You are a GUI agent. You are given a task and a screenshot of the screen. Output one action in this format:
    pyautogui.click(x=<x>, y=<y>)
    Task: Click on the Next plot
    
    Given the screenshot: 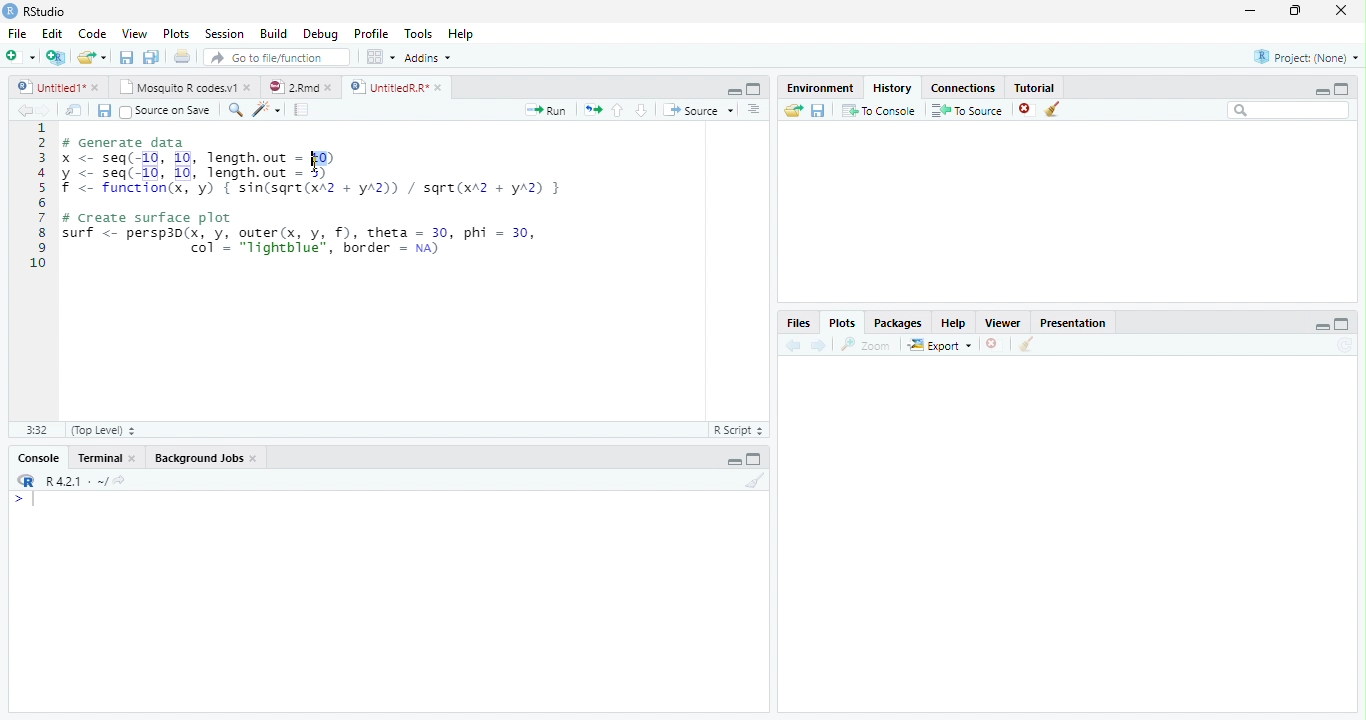 What is the action you would take?
    pyautogui.click(x=819, y=345)
    